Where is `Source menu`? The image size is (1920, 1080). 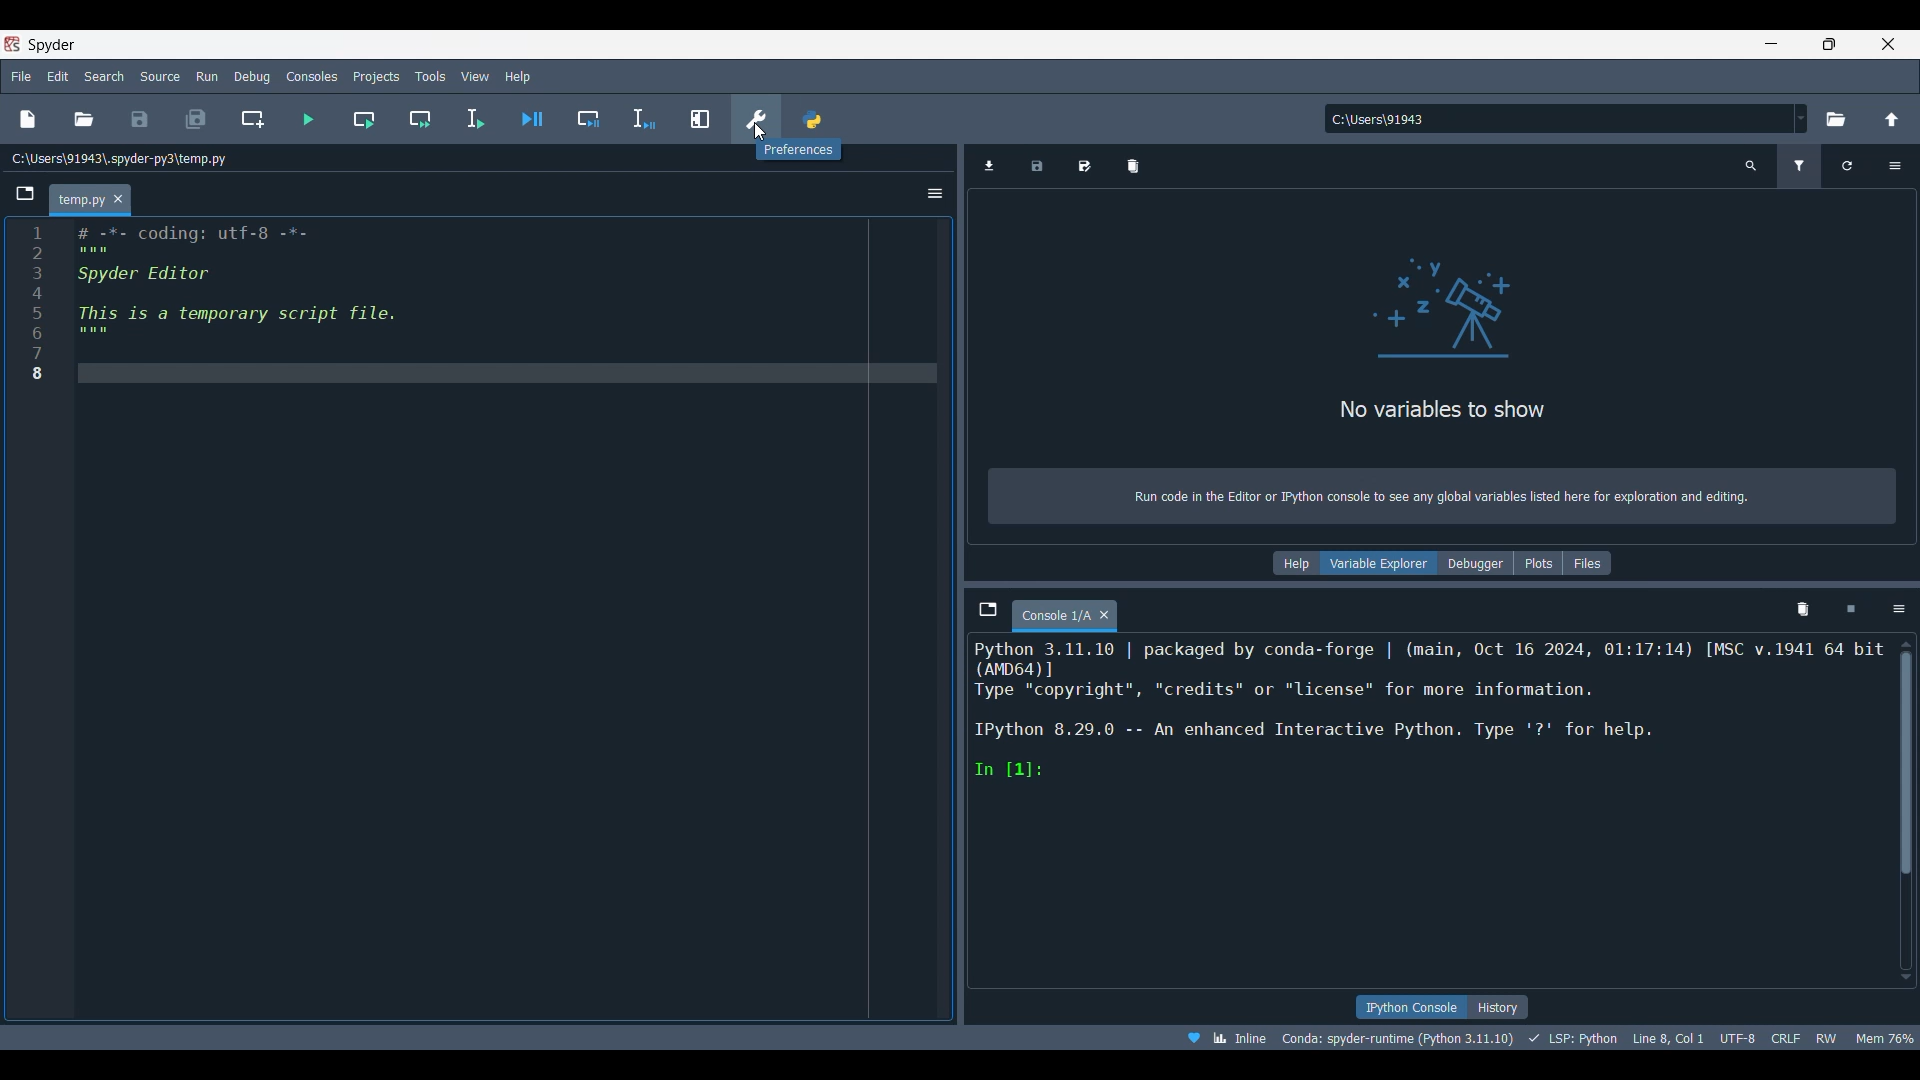
Source menu is located at coordinates (161, 76).